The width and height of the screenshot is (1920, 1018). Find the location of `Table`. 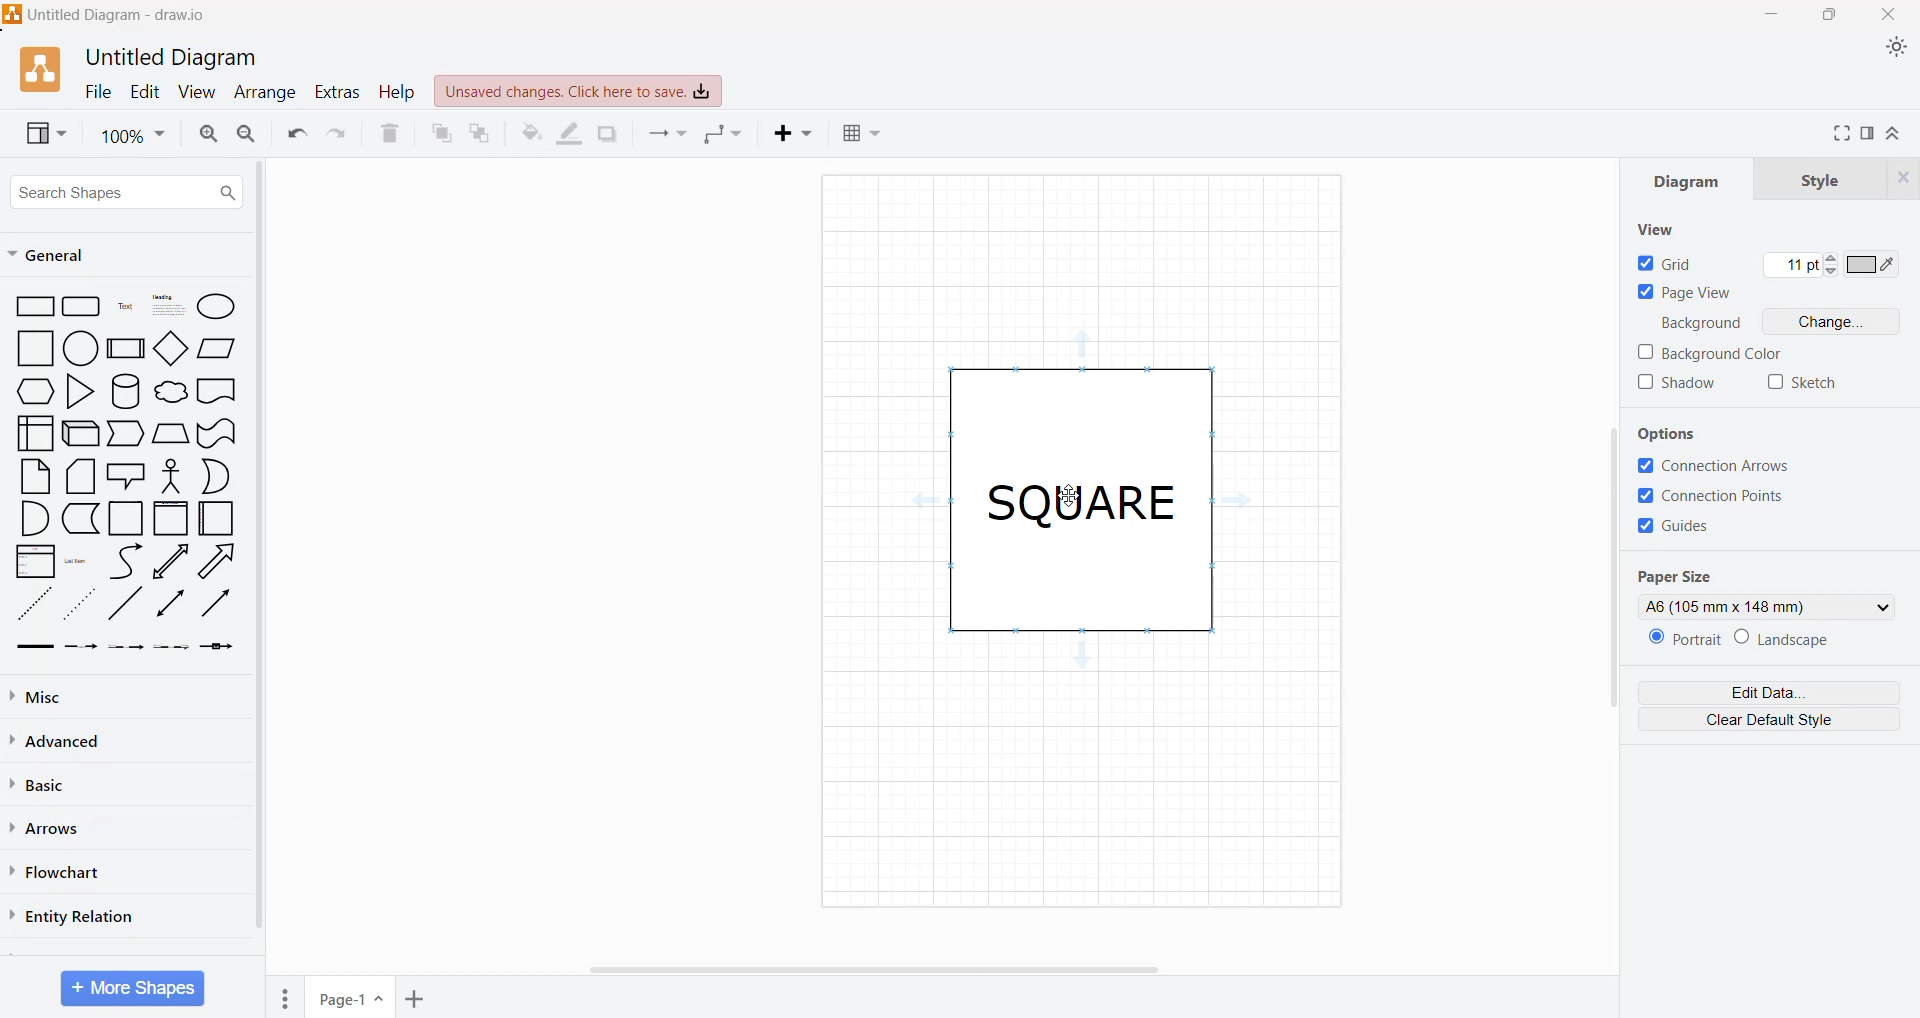

Table is located at coordinates (859, 132).